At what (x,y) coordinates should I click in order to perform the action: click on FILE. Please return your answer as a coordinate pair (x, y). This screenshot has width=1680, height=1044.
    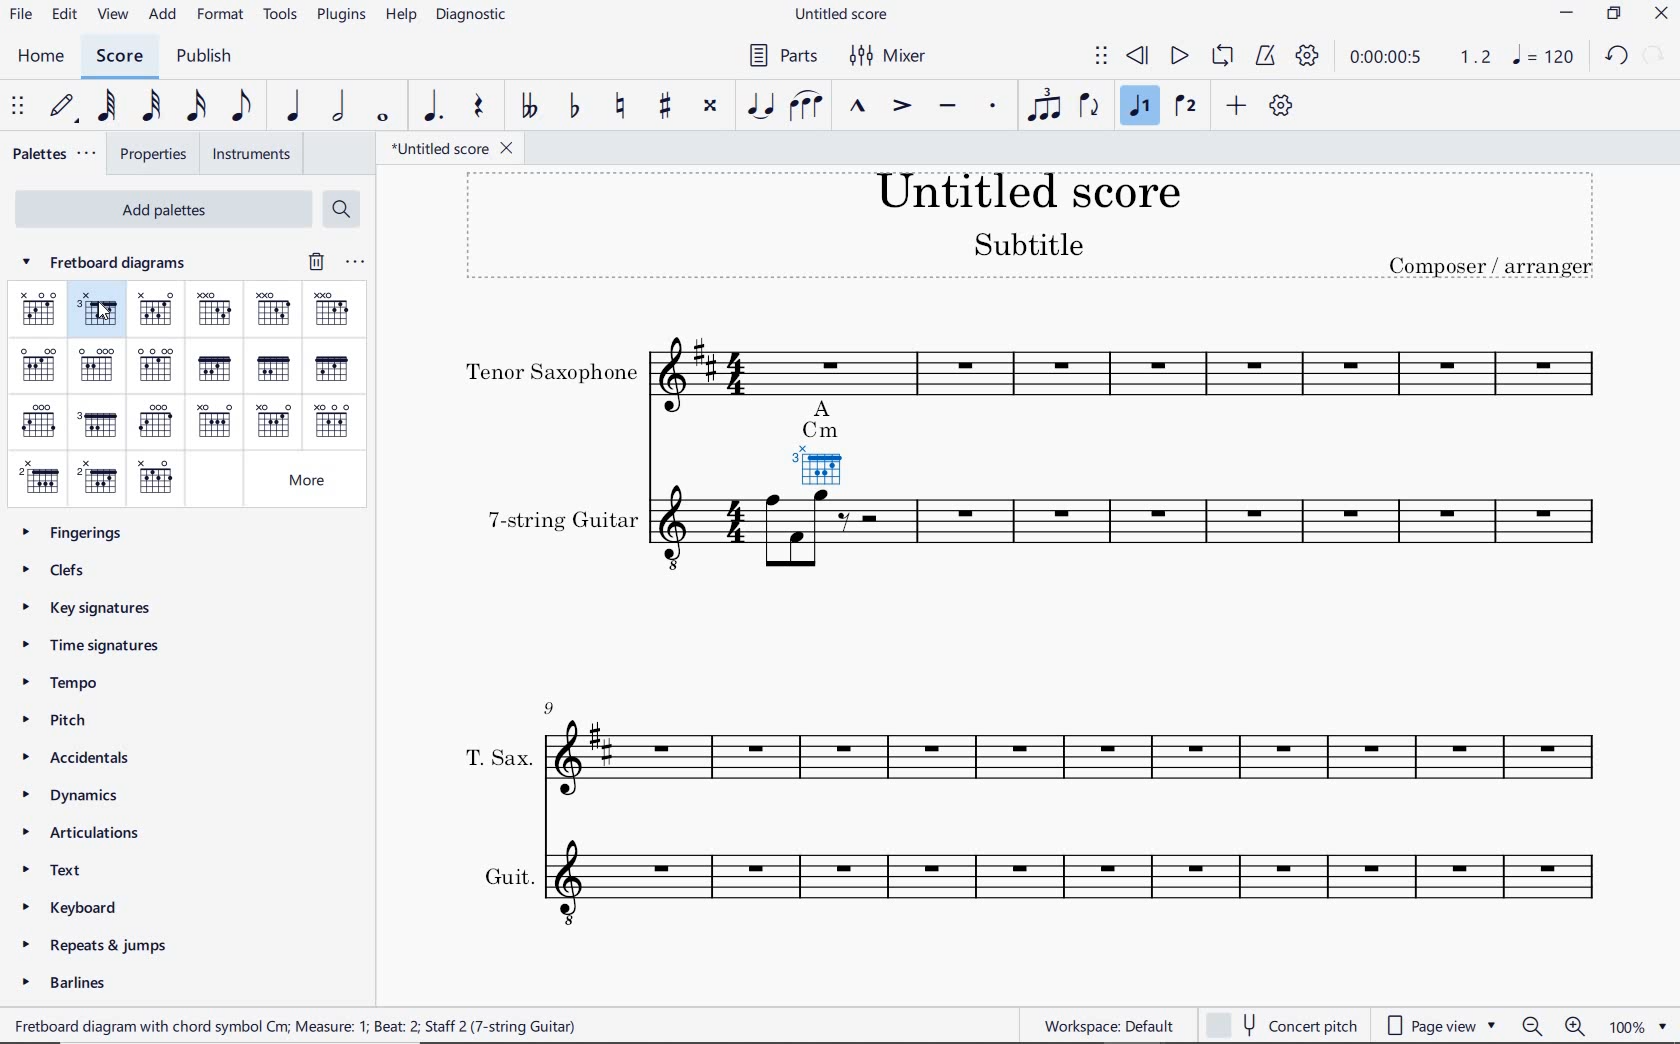
    Looking at the image, I should click on (21, 16).